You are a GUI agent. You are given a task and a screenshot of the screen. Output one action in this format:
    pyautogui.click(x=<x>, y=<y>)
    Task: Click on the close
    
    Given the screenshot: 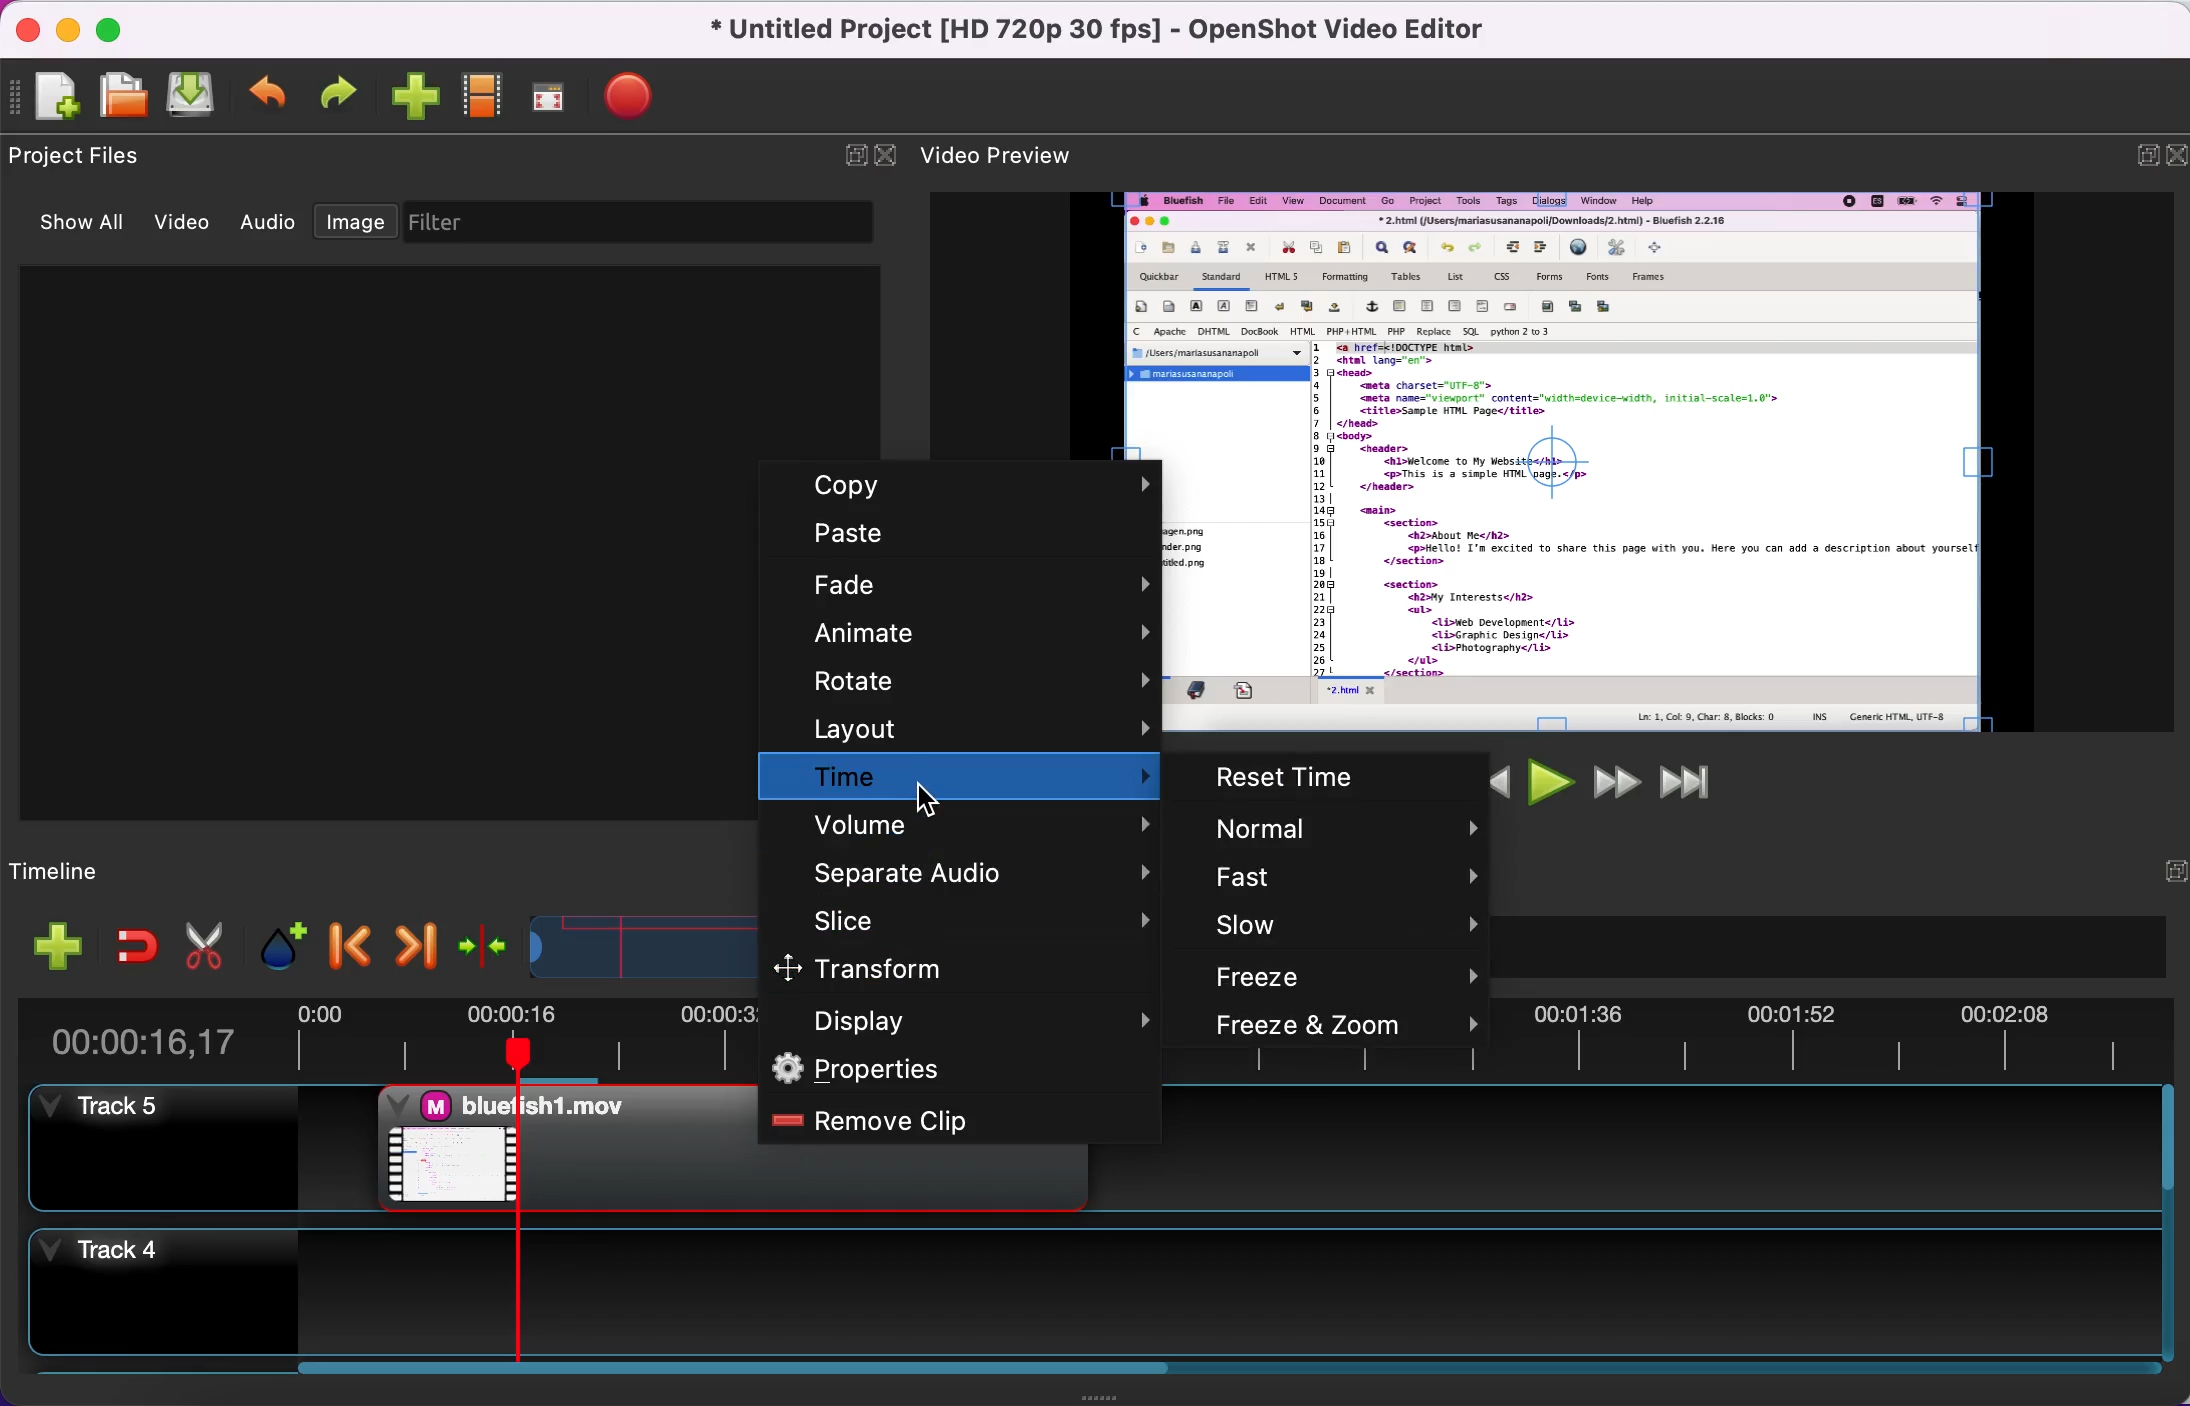 What is the action you would take?
    pyautogui.click(x=2172, y=156)
    